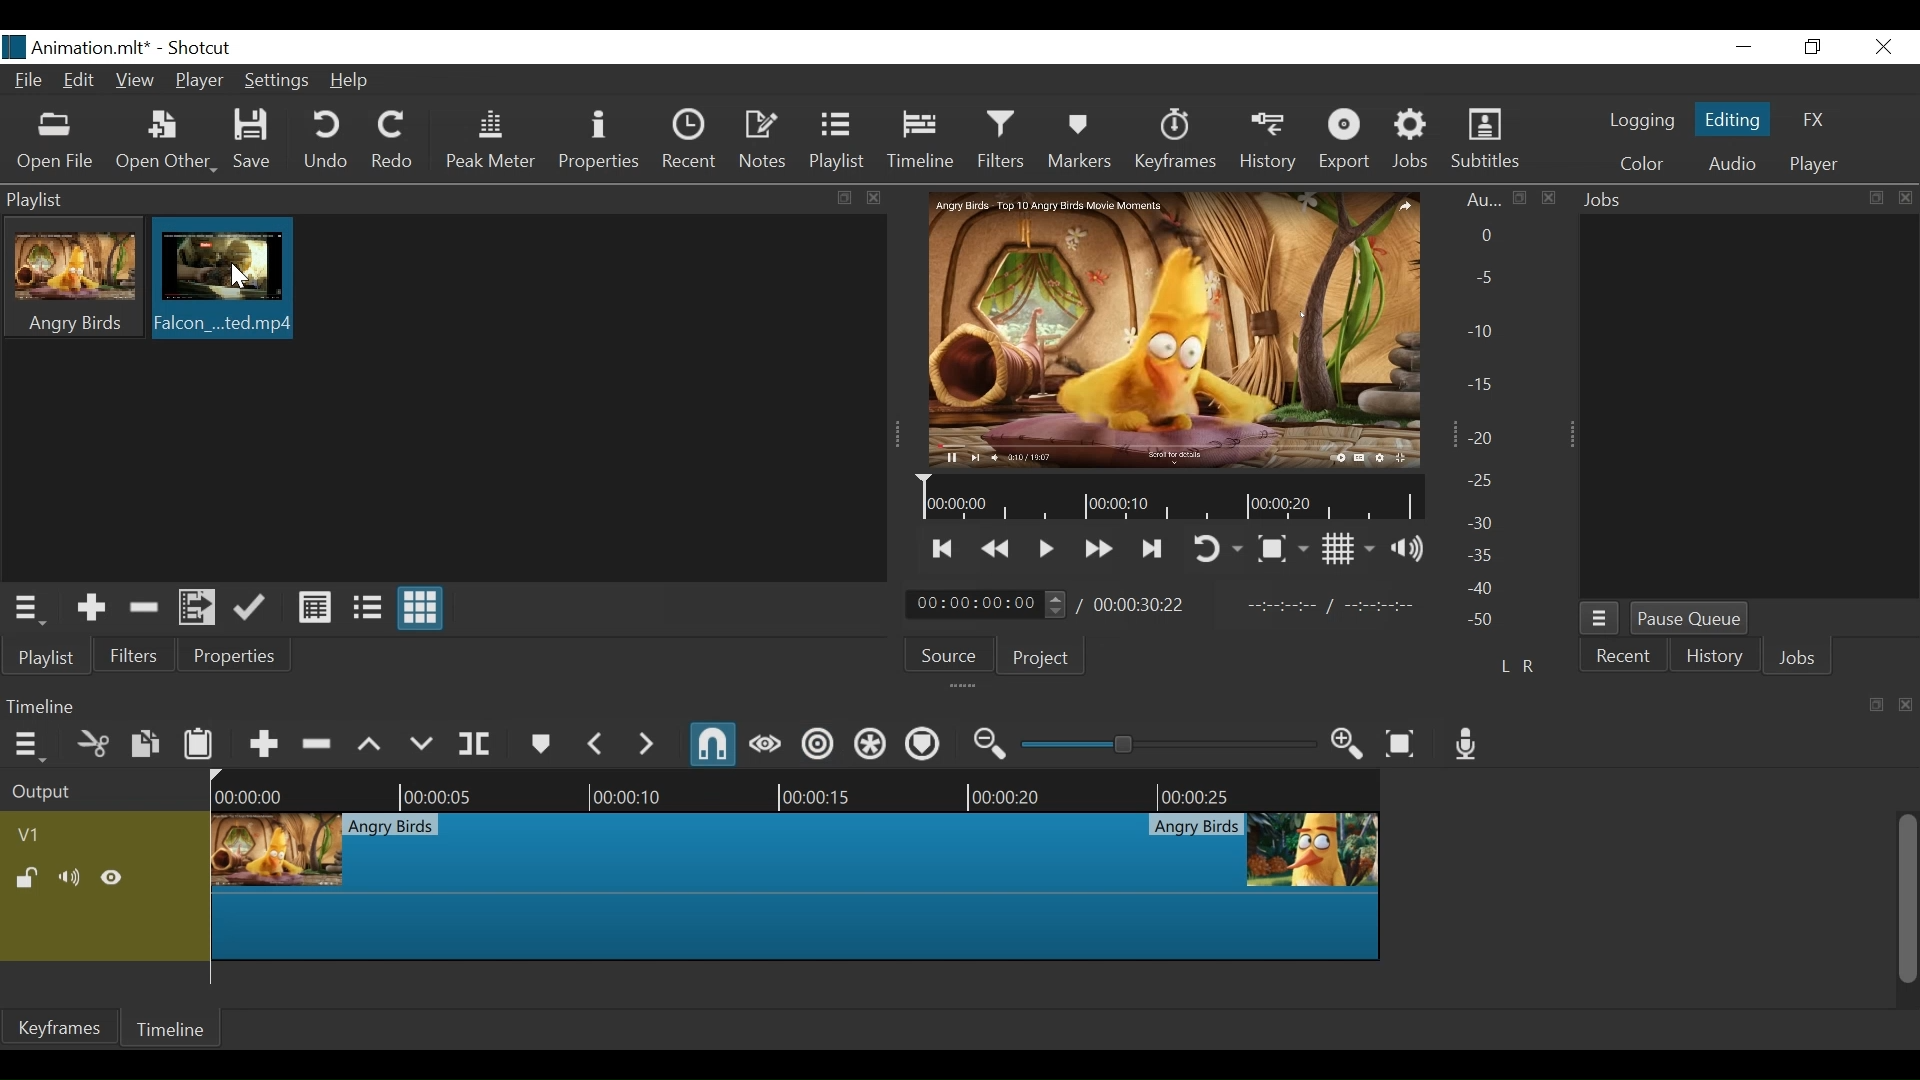  I want to click on Current Position, so click(987, 605).